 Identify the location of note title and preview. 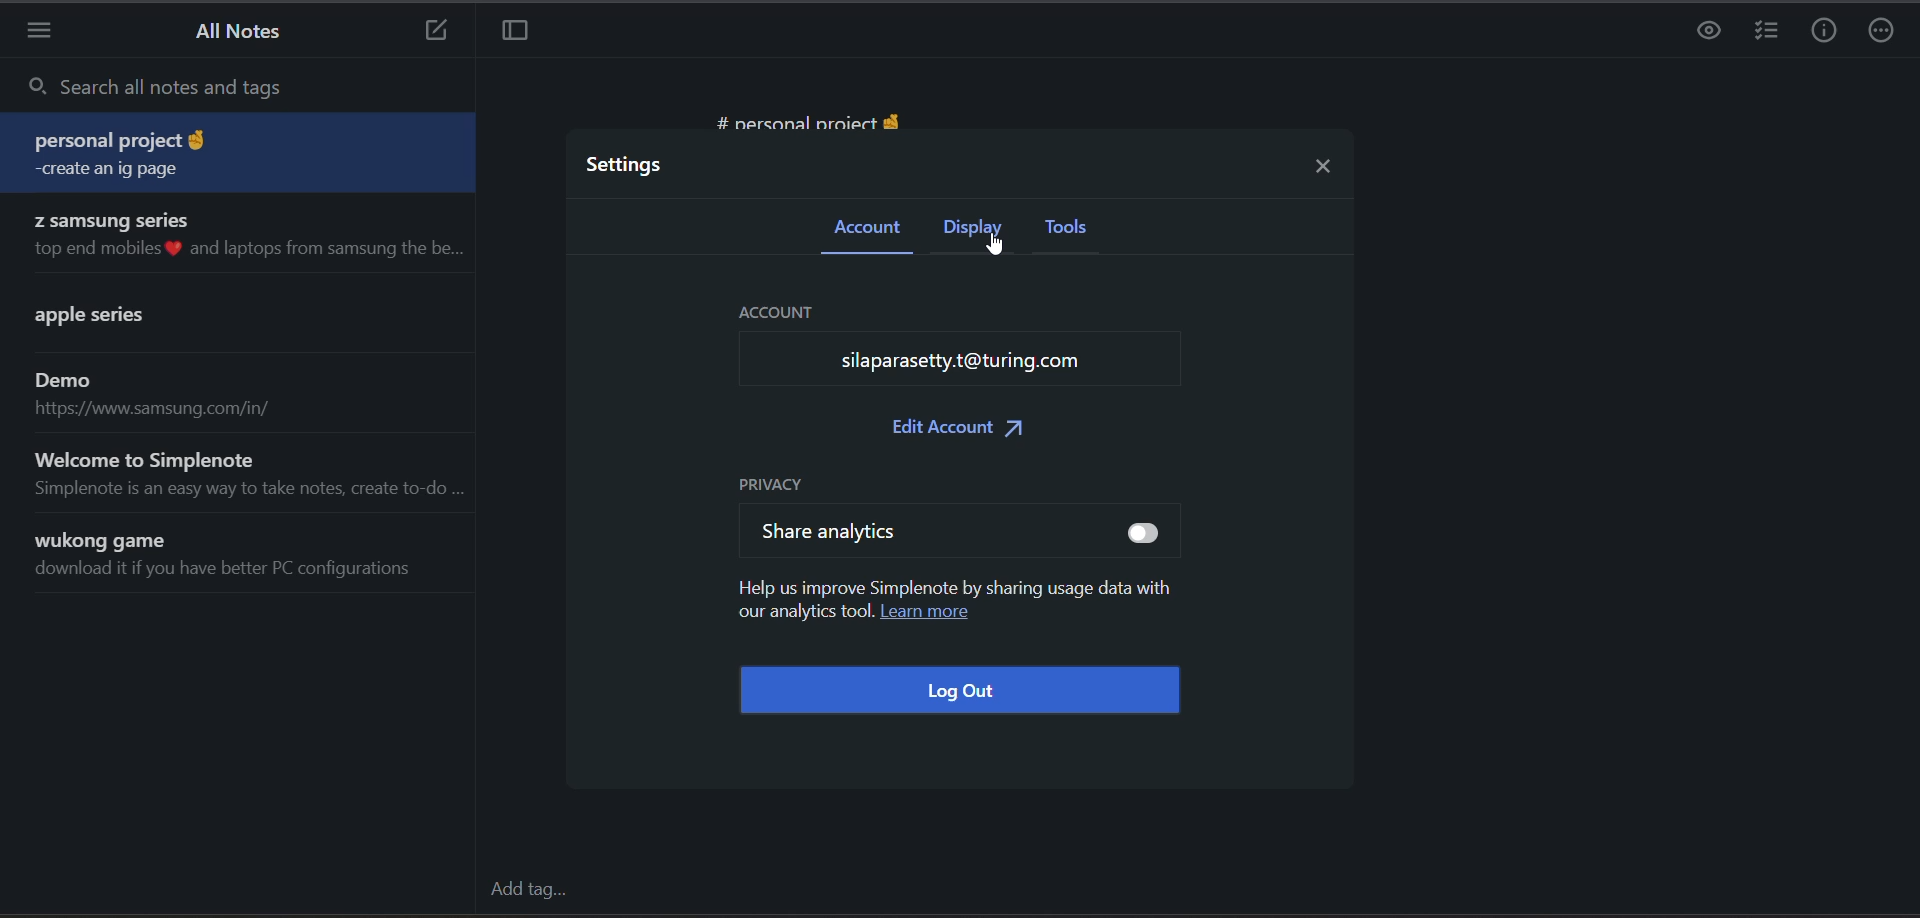
(252, 472).